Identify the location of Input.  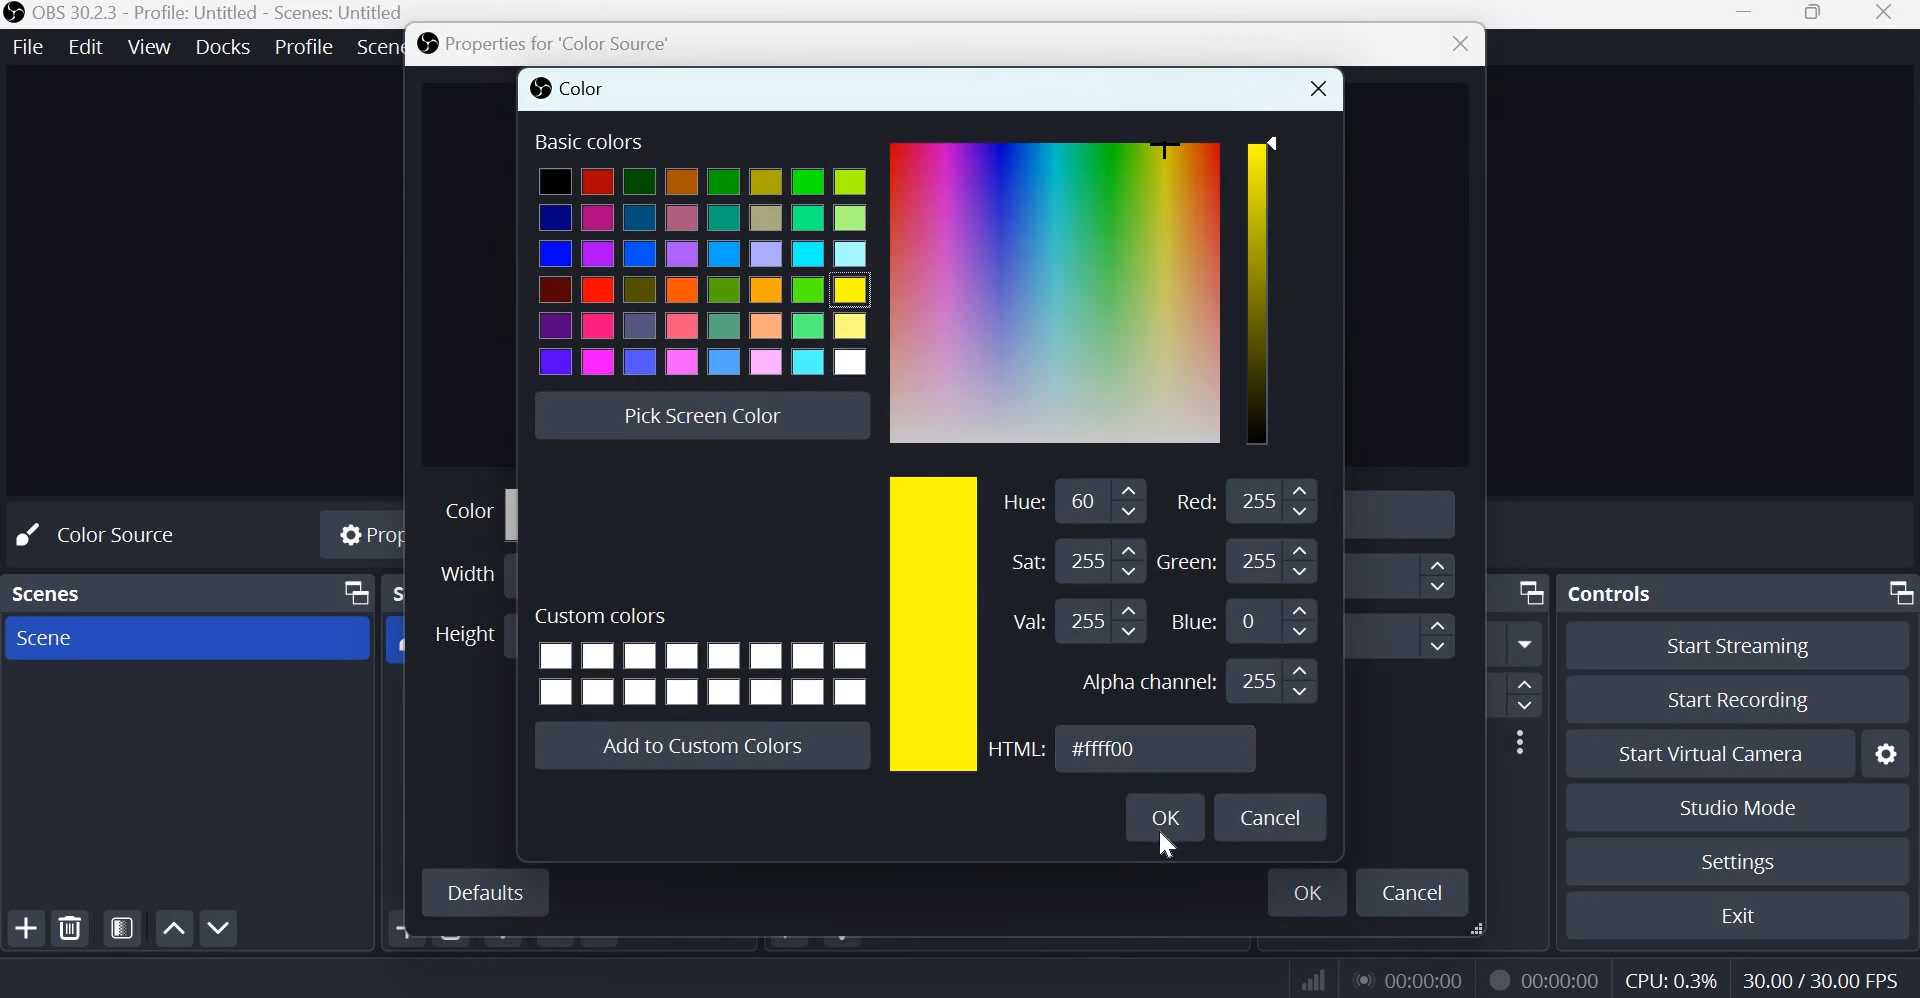
(1273, 620).